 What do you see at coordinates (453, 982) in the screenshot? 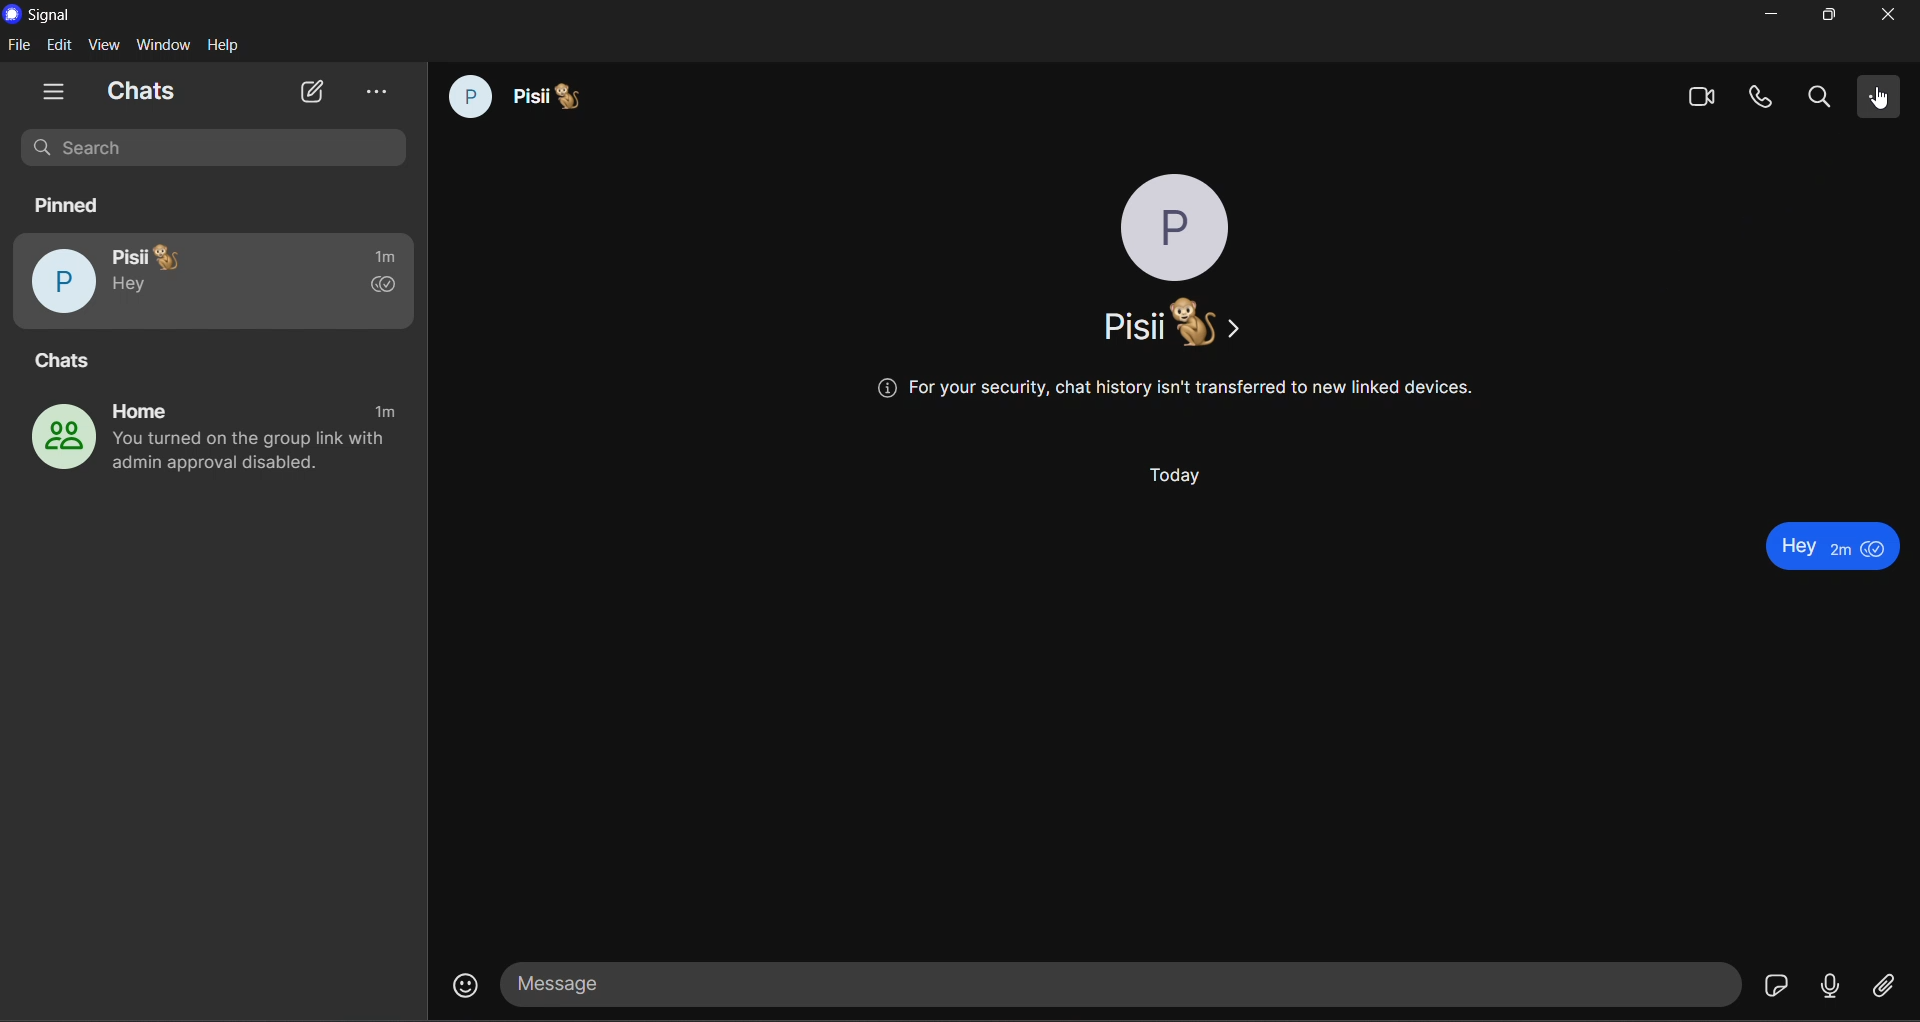
I see `emojis` at bounding box center [453, 982].